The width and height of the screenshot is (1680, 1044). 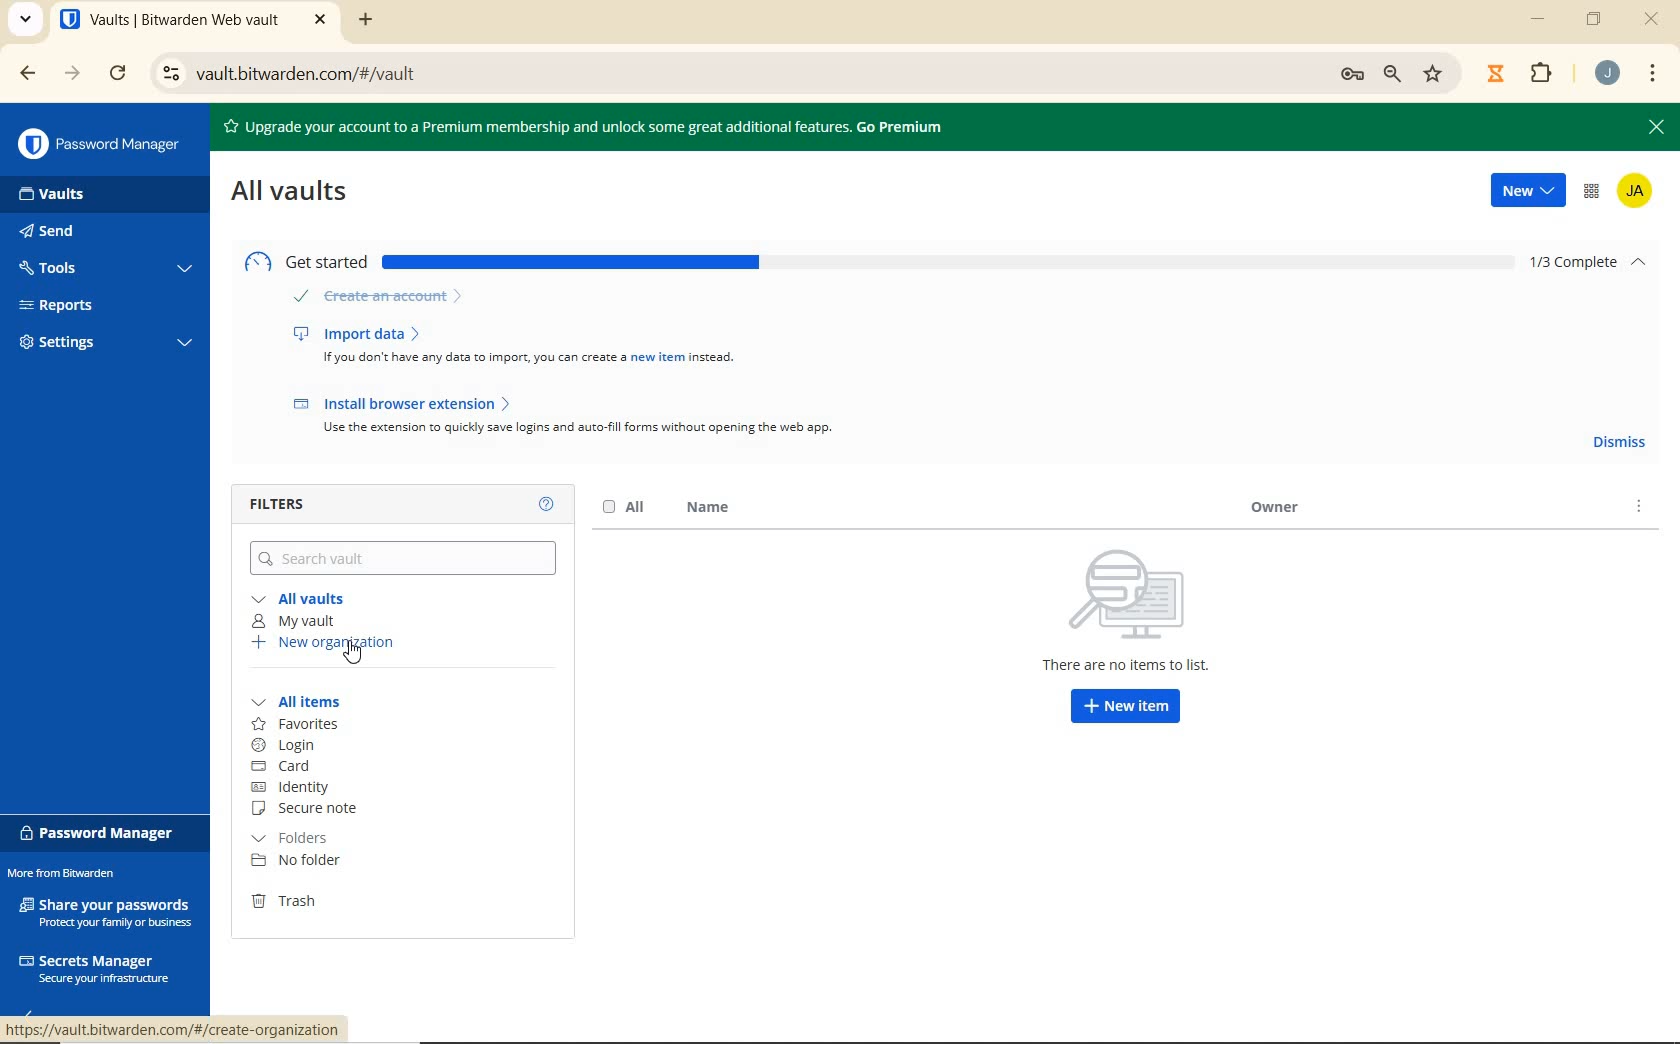 I want to click on upgrade your account to a premium membership, so click(x=606, y=125).